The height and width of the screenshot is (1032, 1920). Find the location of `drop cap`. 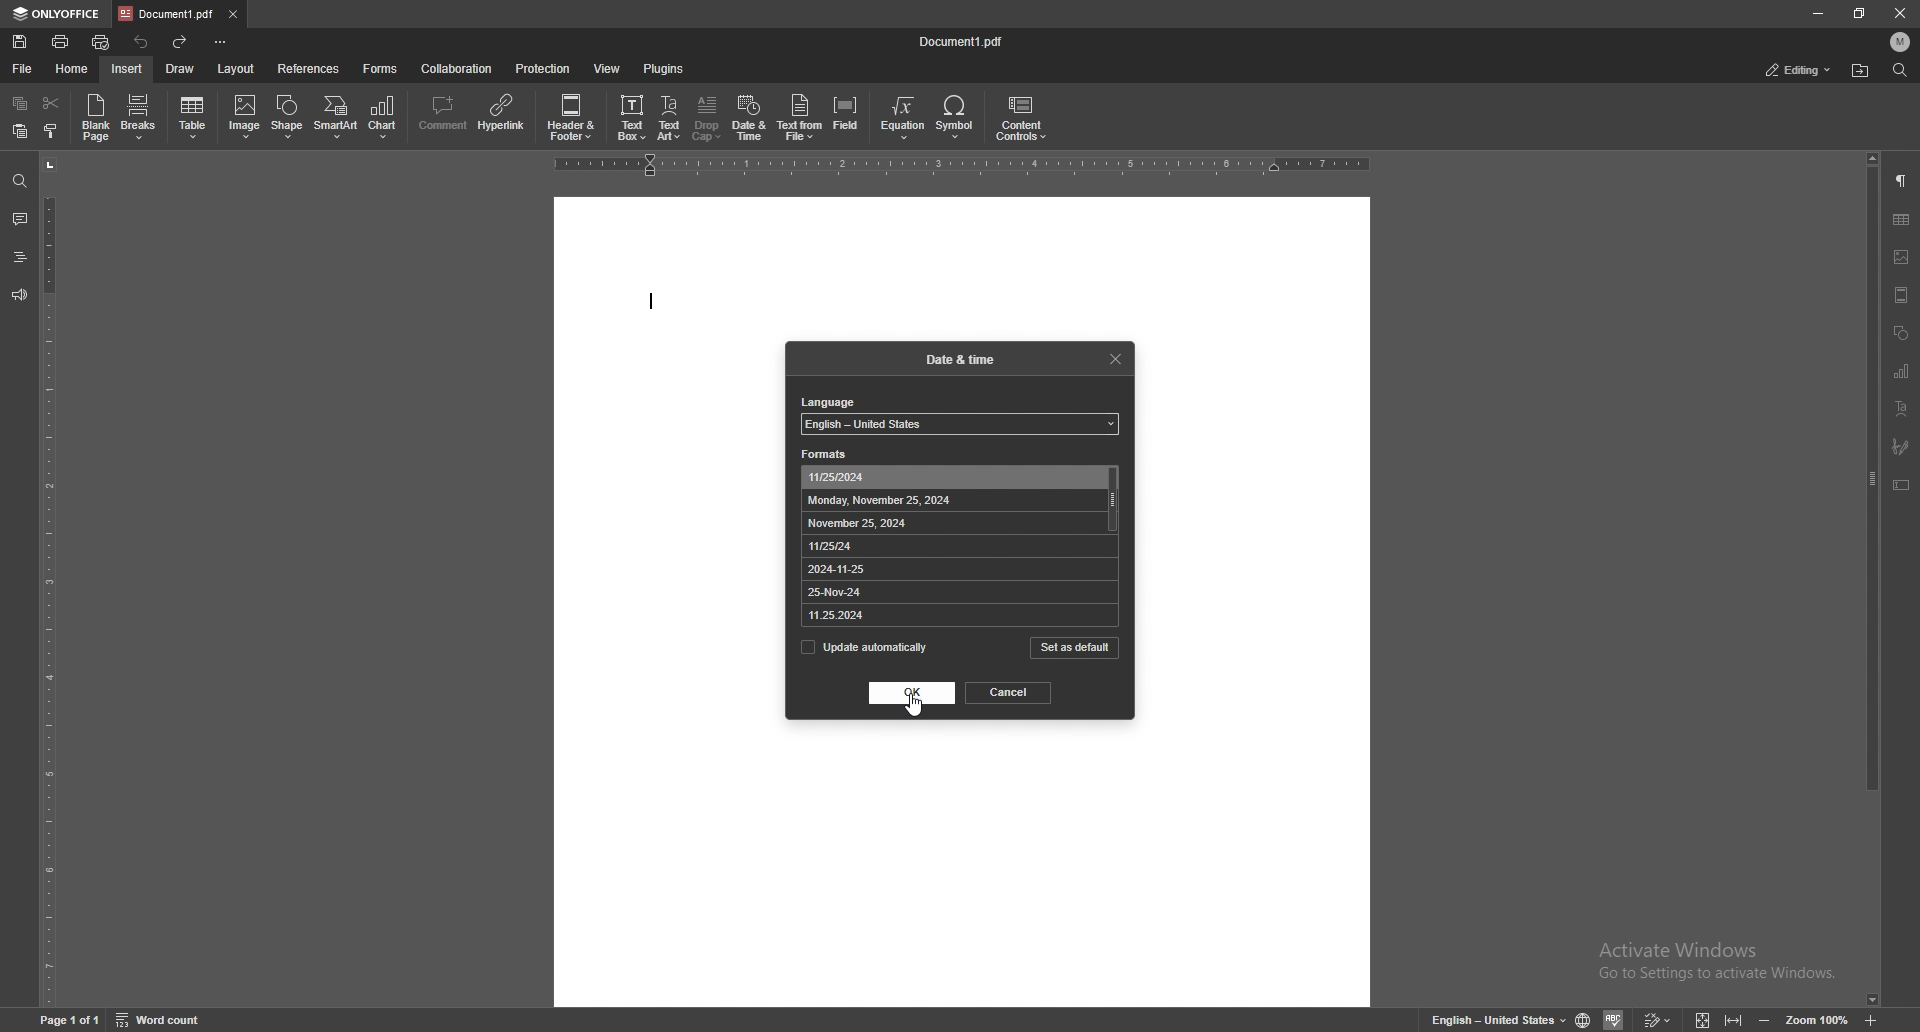

drop cap is located at coordinates (708, 118).